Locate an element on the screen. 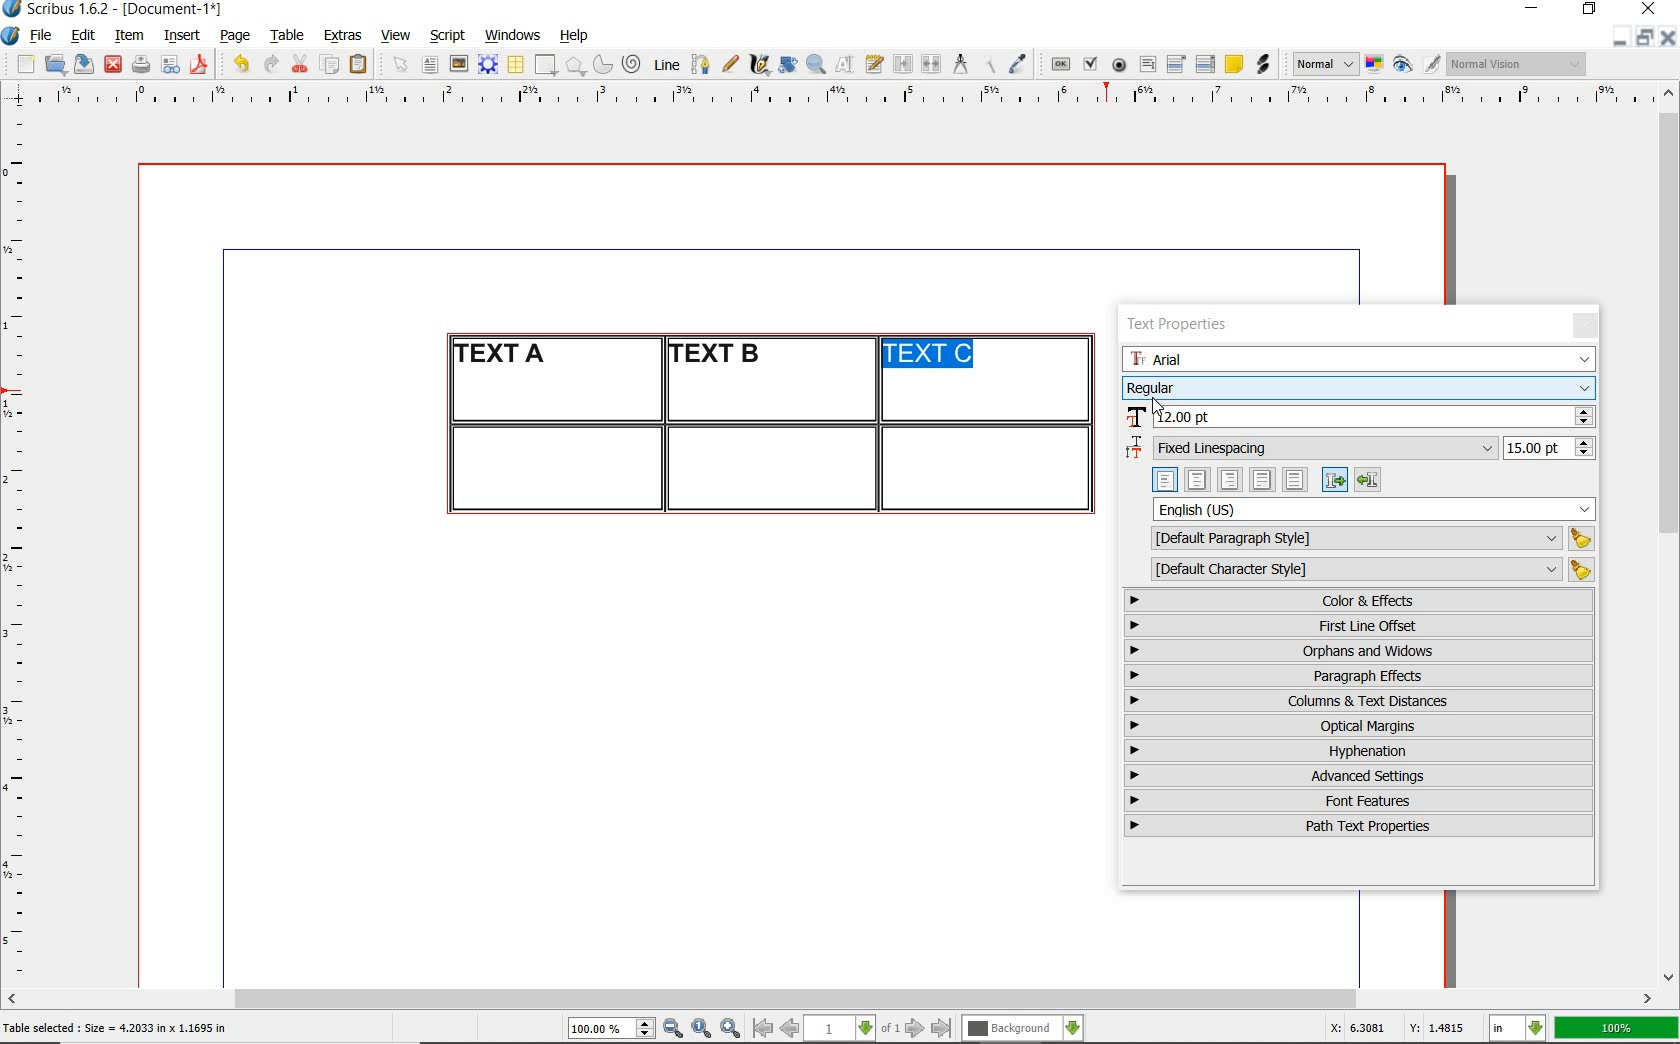 The height and width of the screenshot is (1044, 1680). unlink text frames is located at coordinates (931, 65).